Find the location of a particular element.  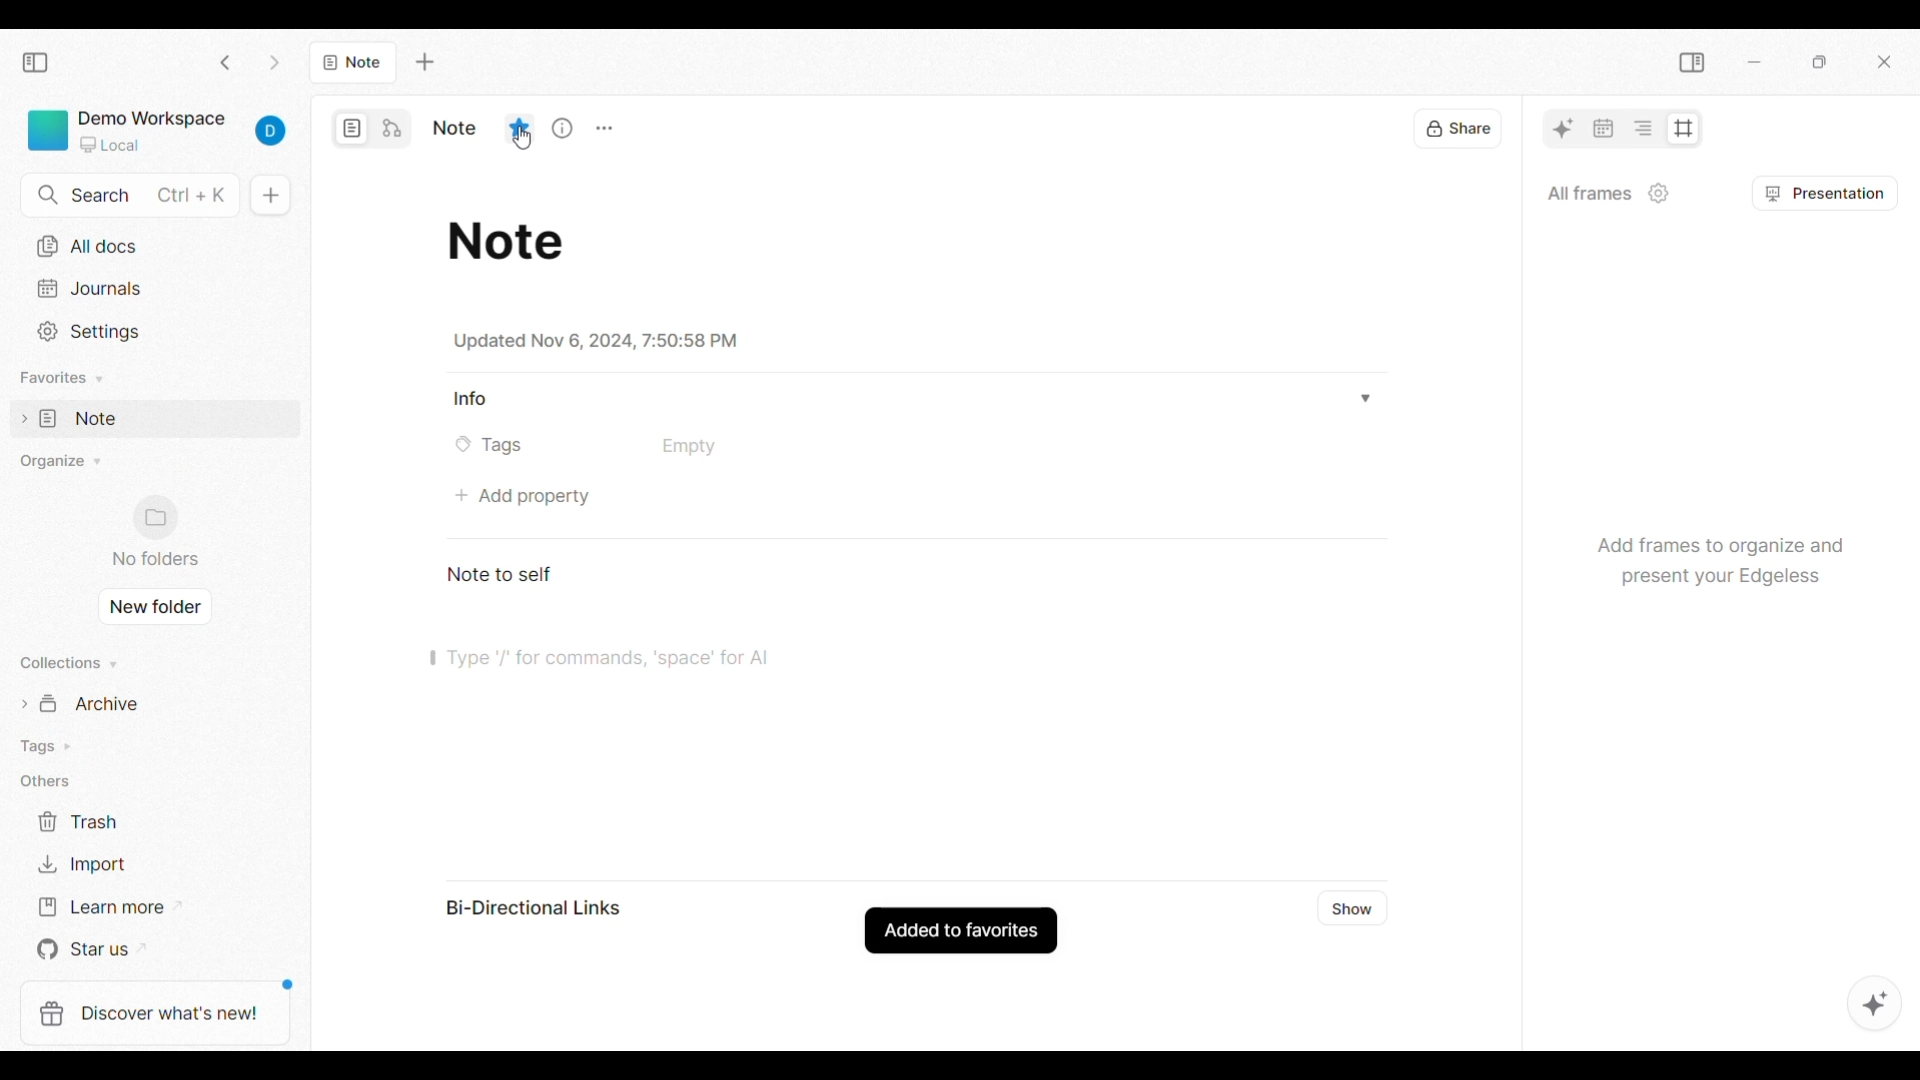

Trash folder is located at coordinates (120, 822).